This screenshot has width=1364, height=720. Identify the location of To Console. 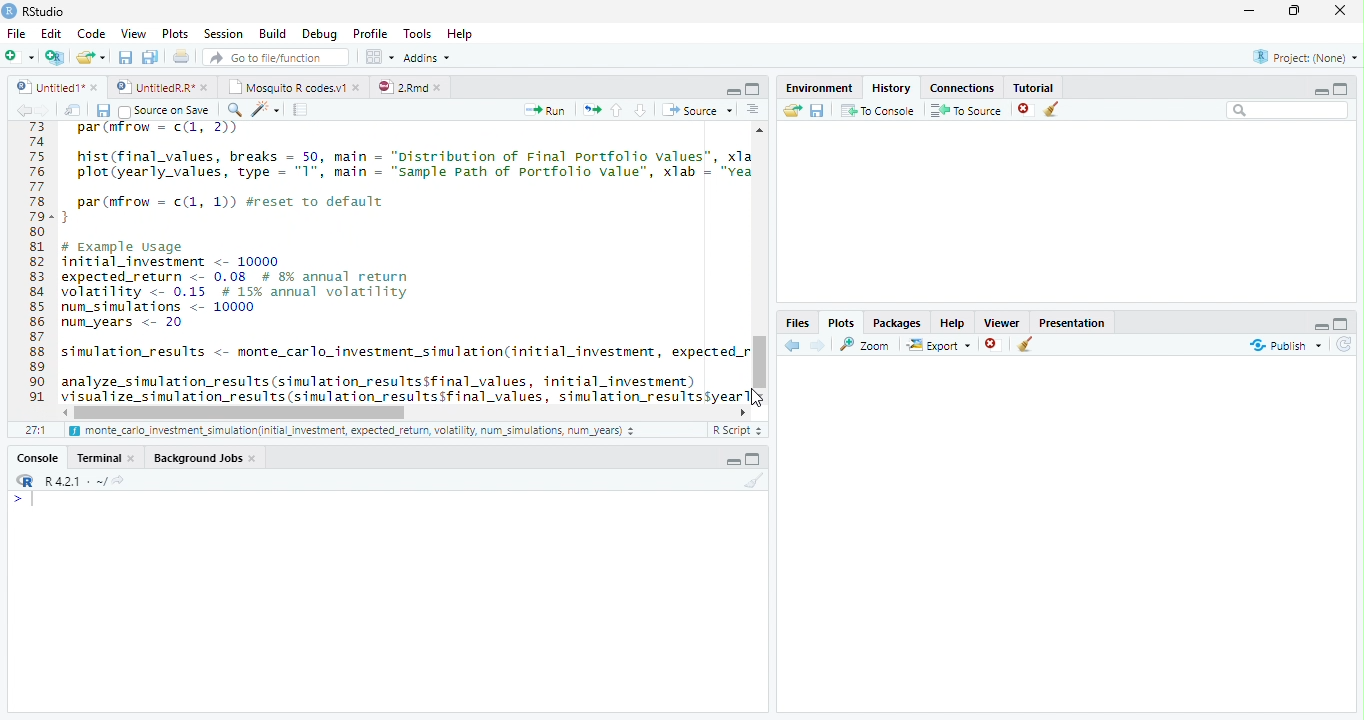
(877, 110).